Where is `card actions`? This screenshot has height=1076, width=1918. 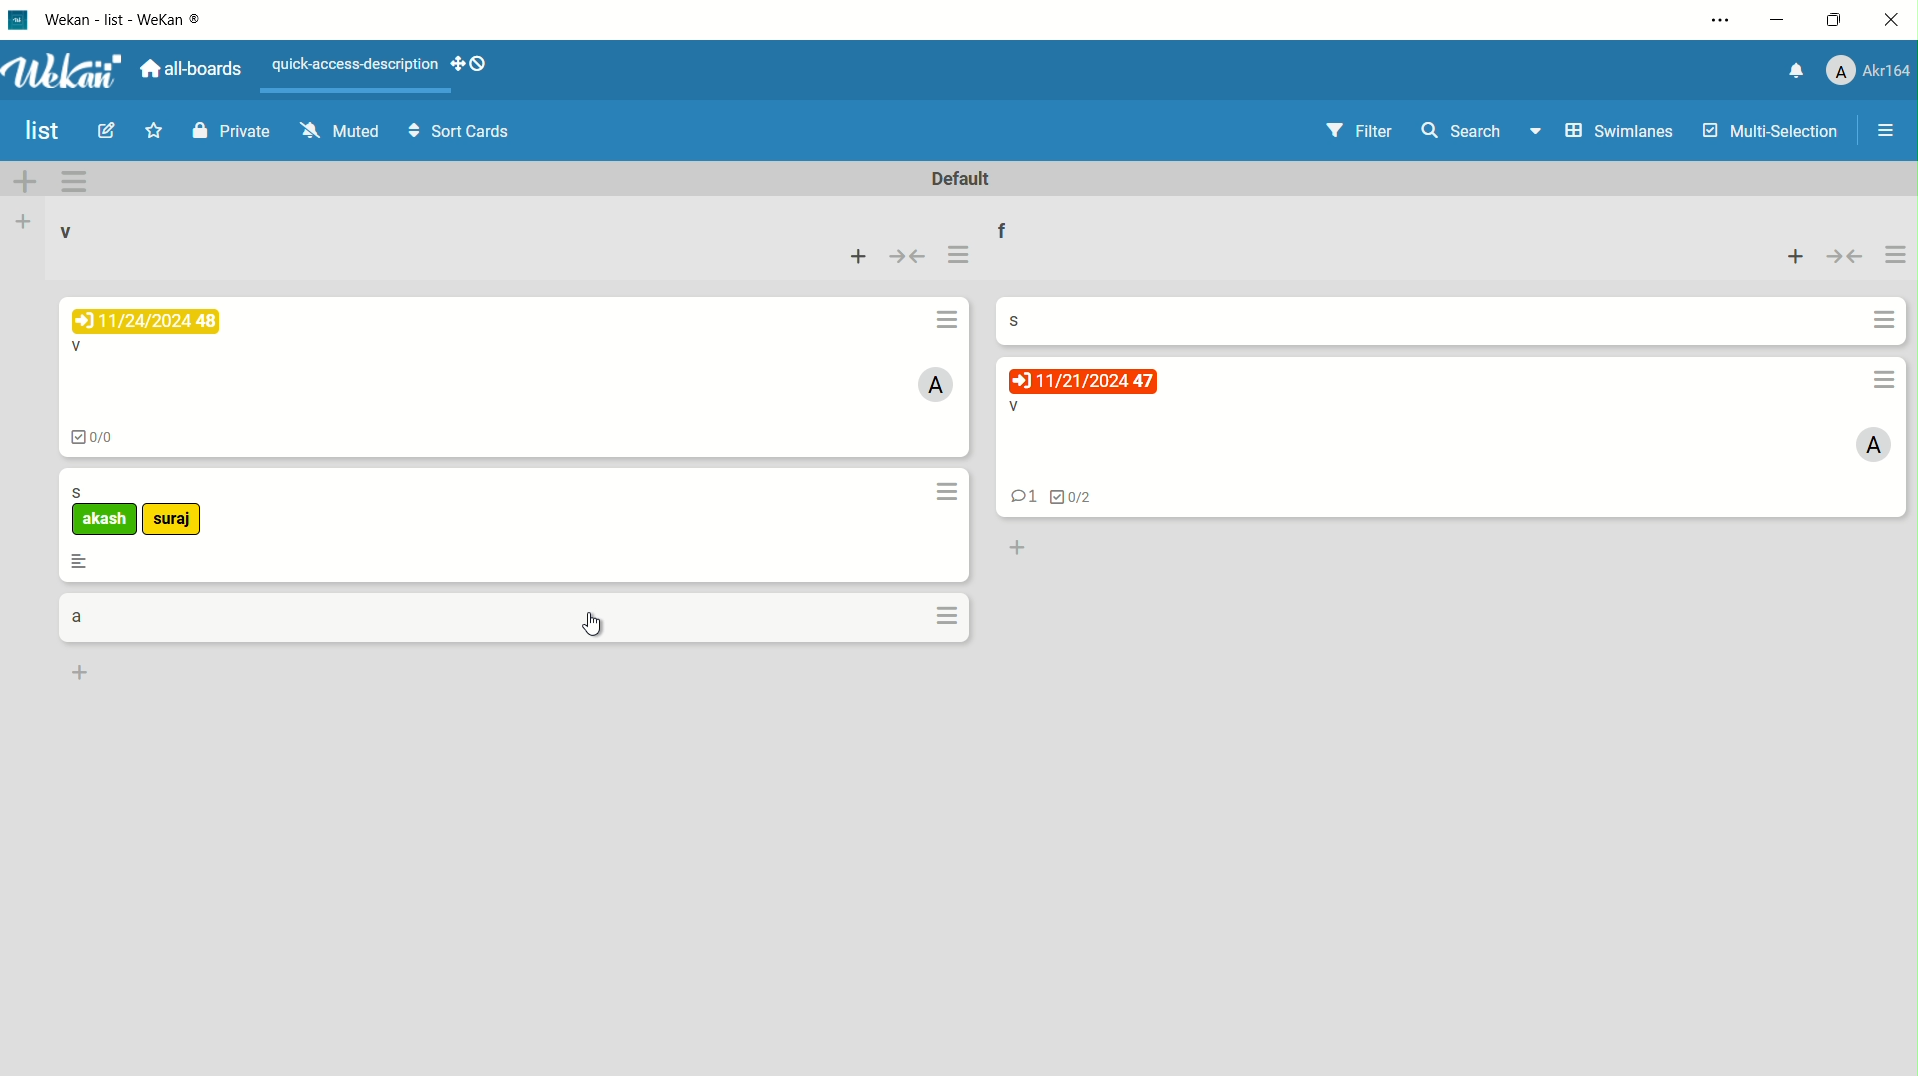 card actions is located at coordinates (950, 320).